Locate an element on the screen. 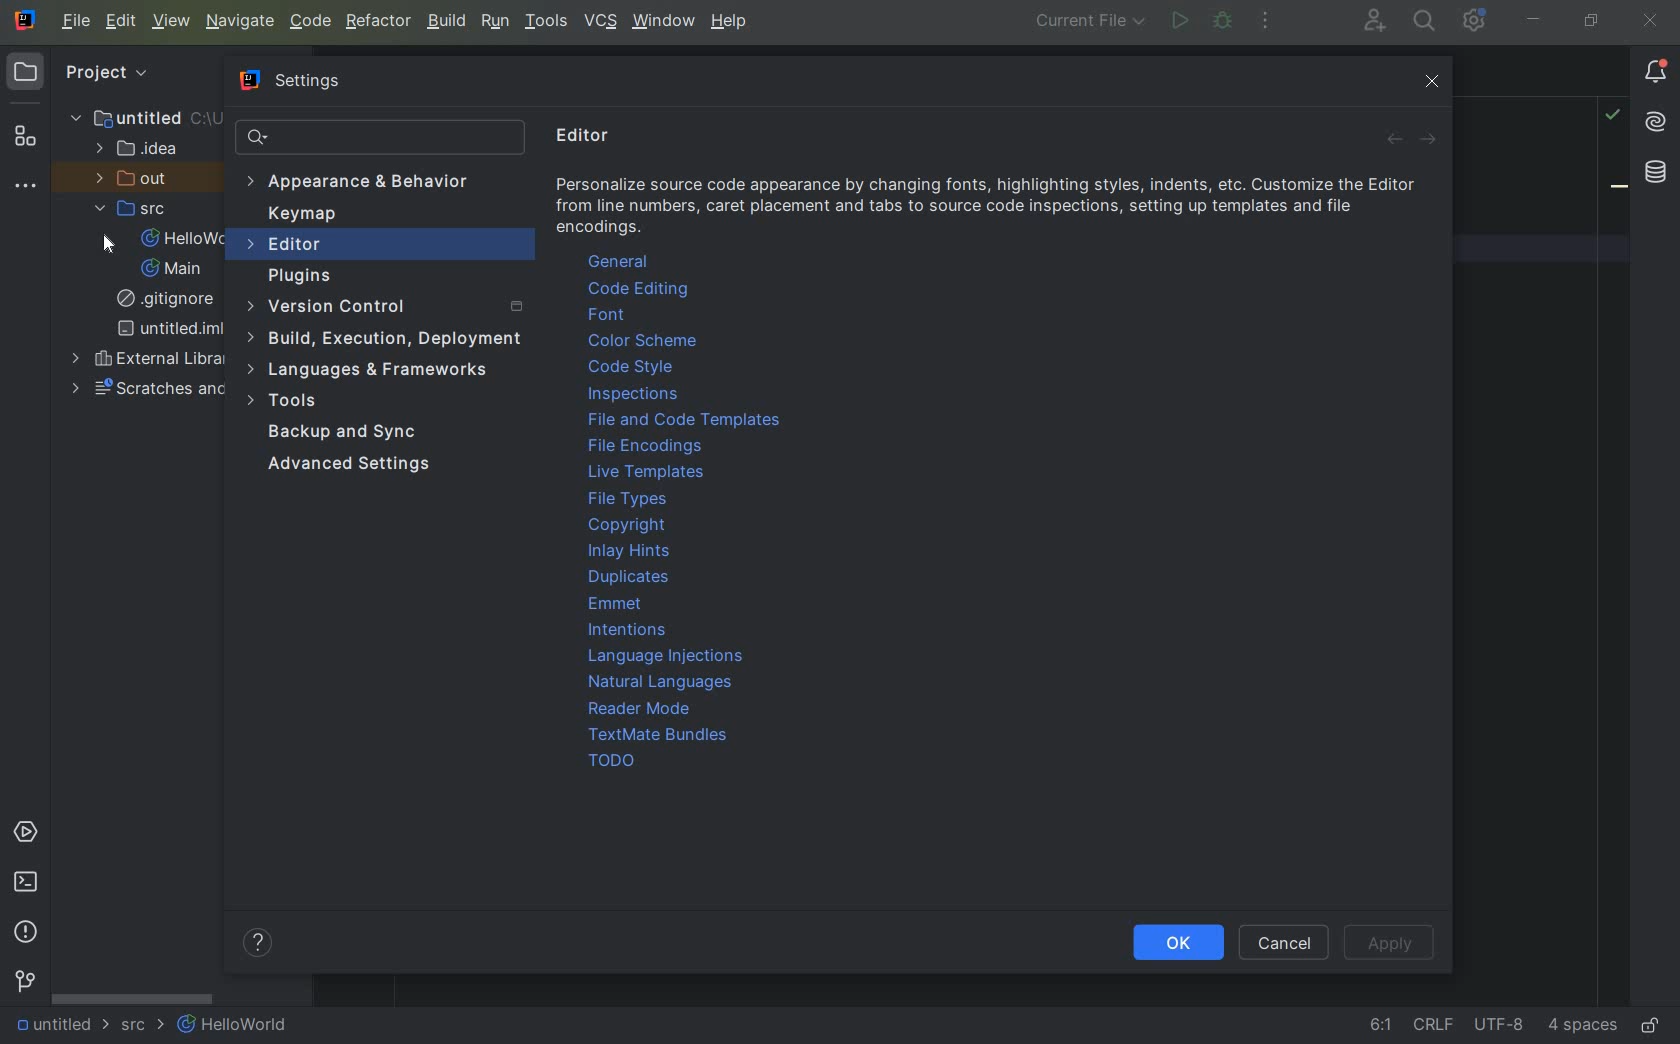 The width and height of the screenshot is (1680, 1044). IDE and Project Settings is located at coordinates (1477, 21).